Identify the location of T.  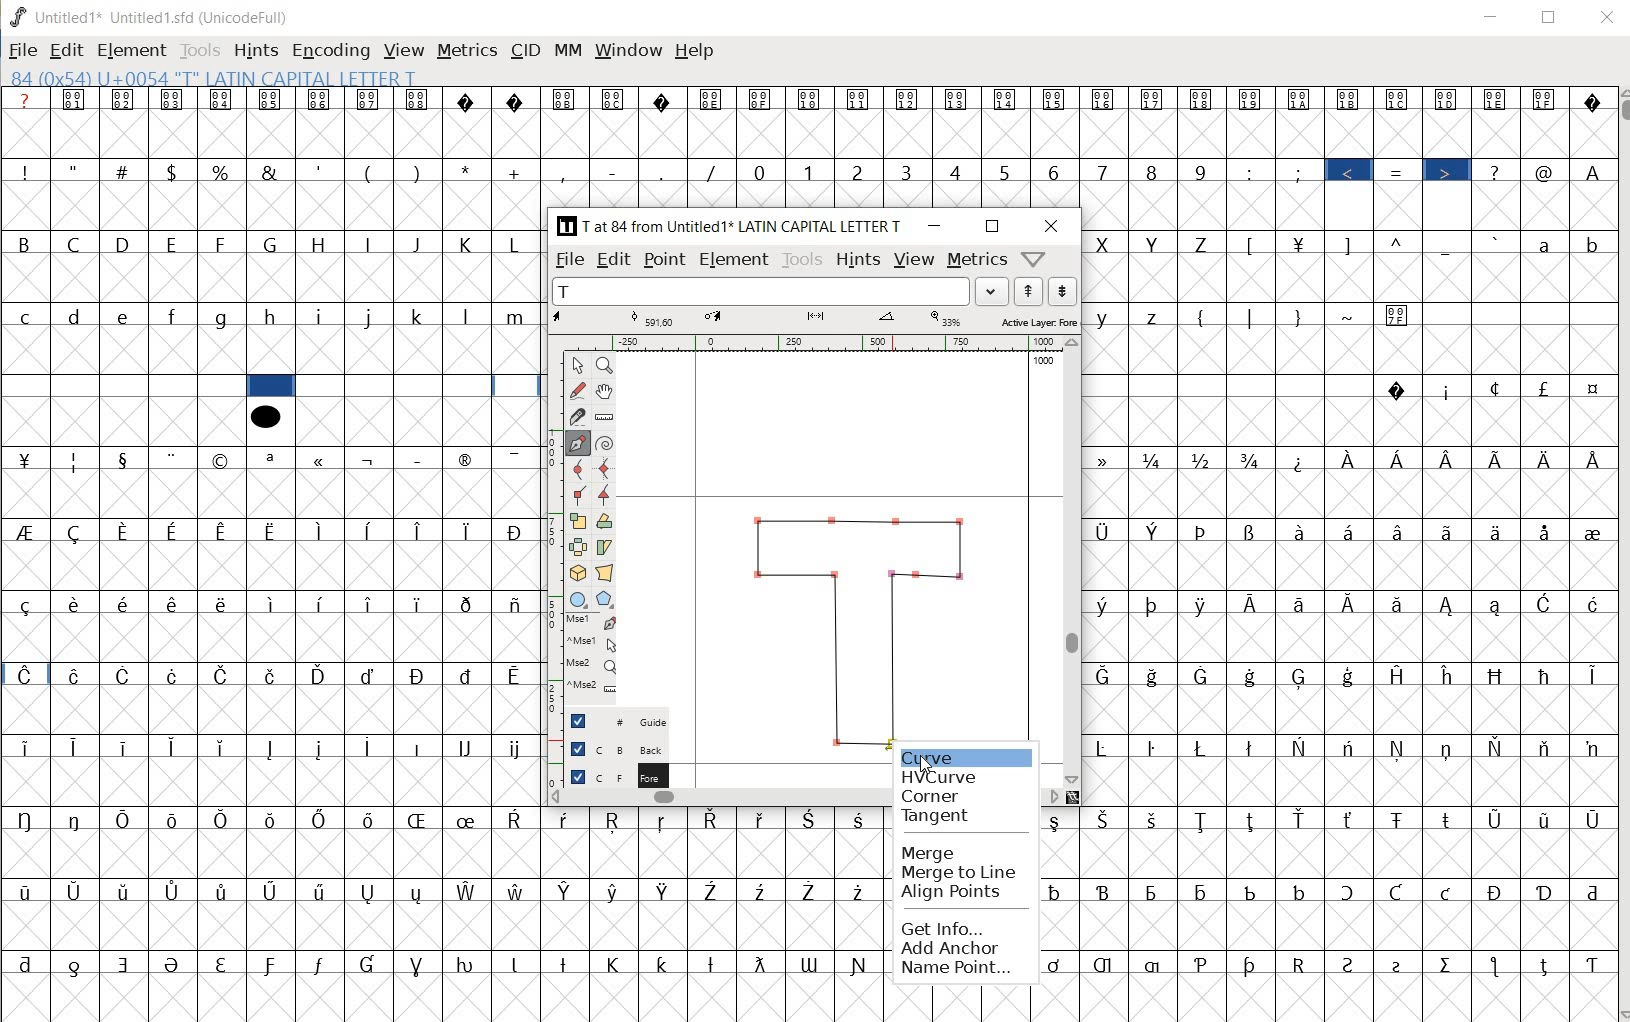
(761, 291).